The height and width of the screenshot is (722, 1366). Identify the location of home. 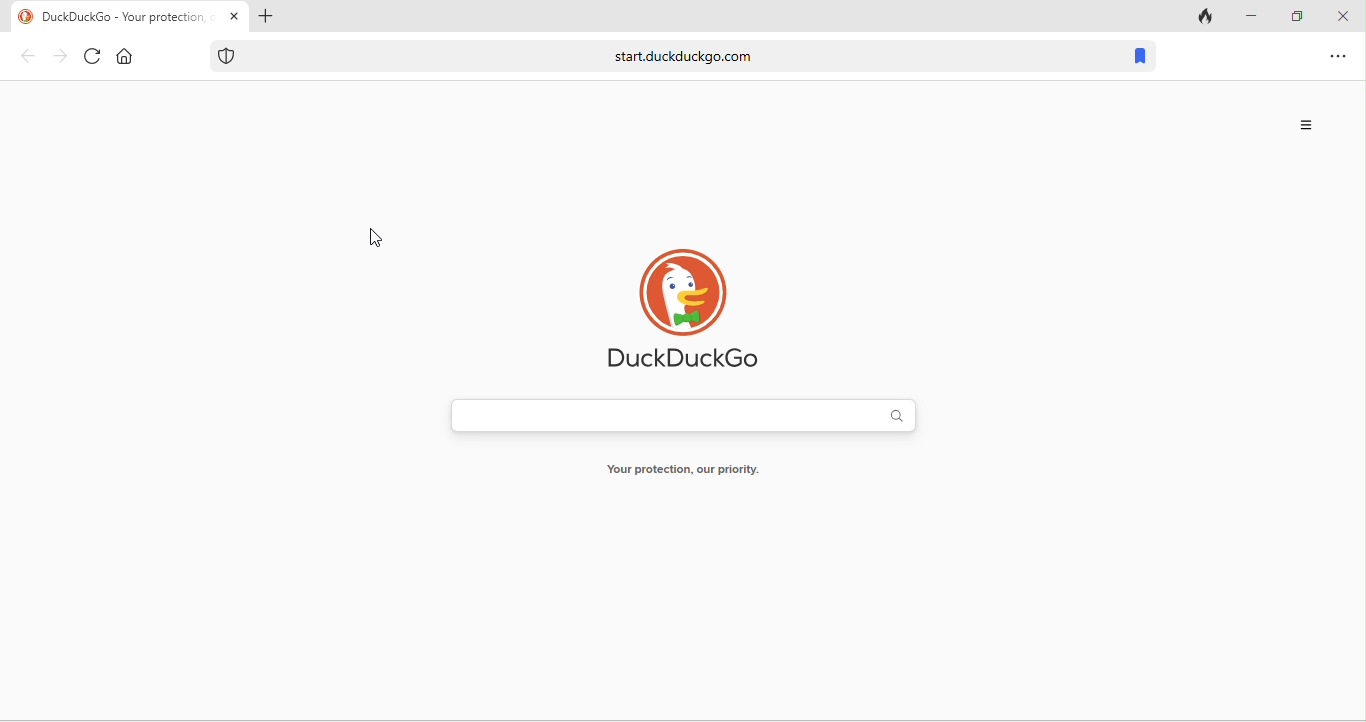
(130, 60).